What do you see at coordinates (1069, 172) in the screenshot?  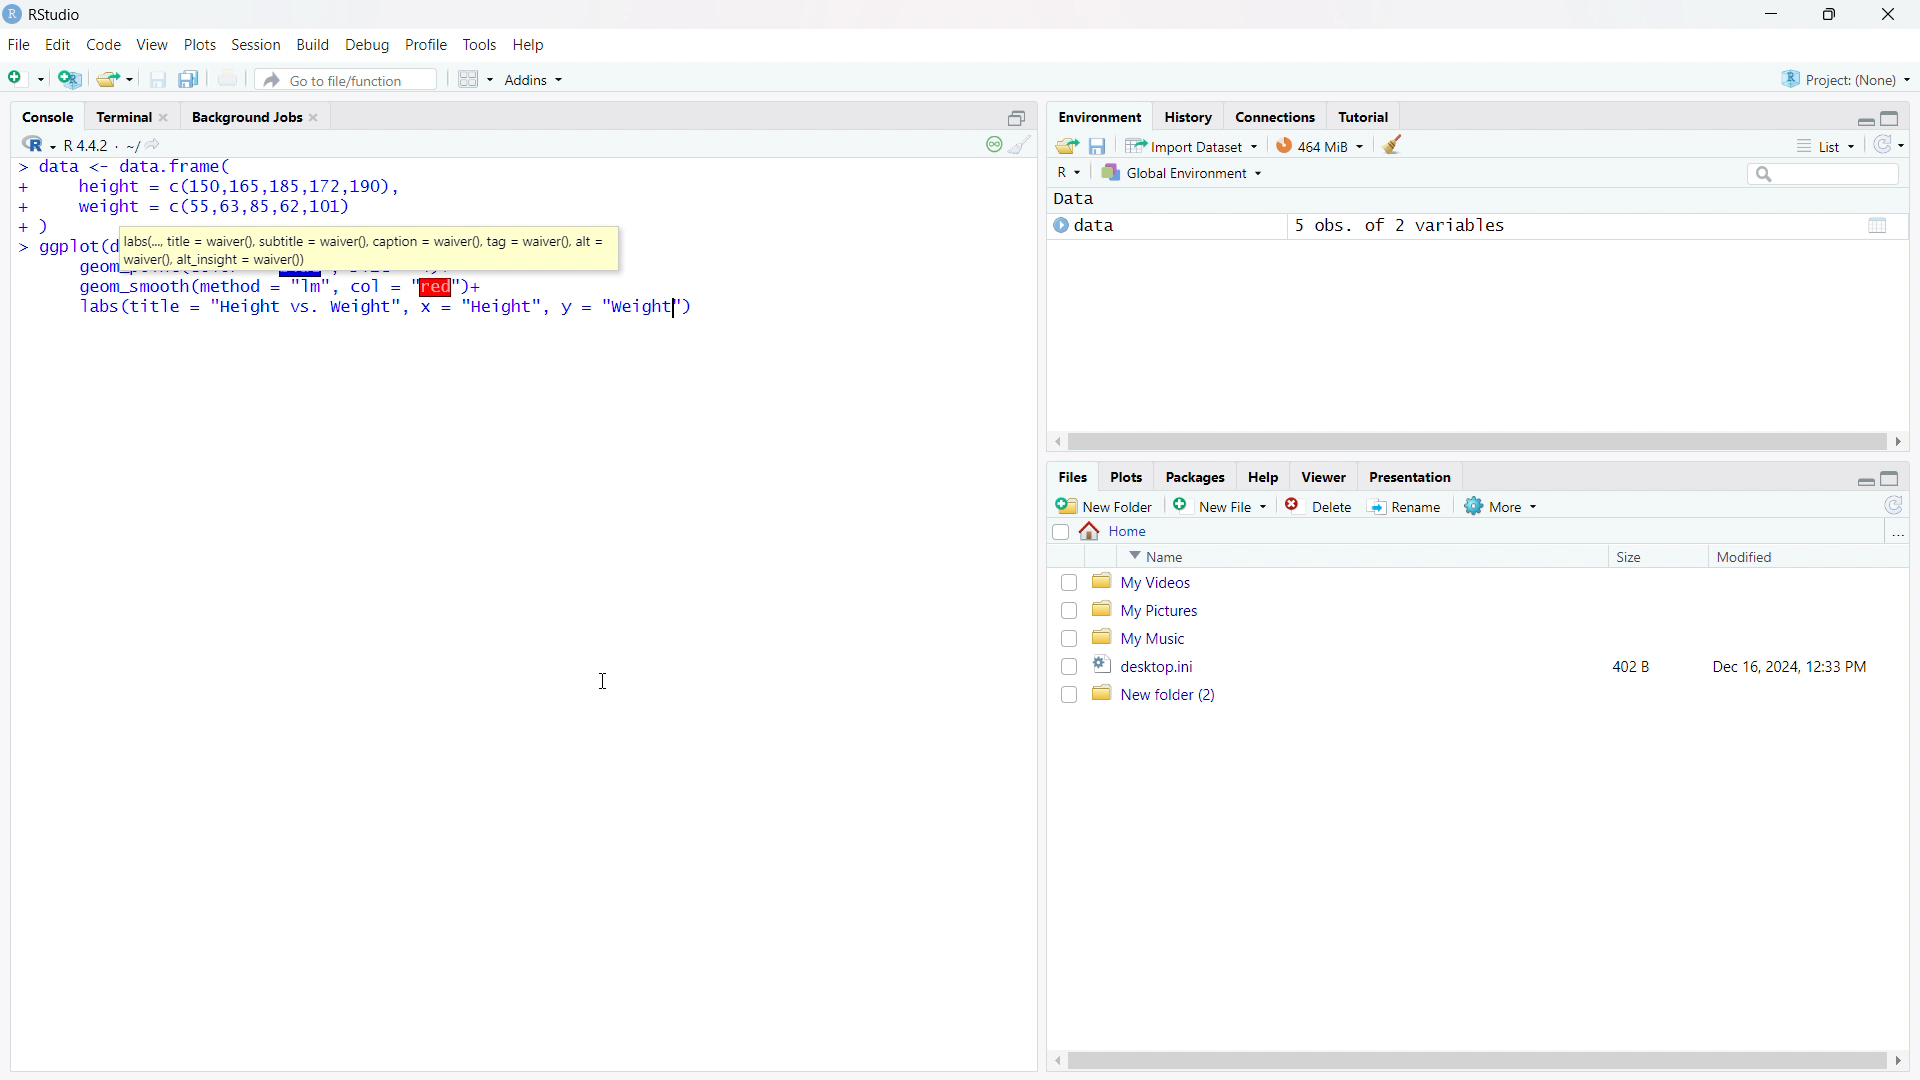 I see `select programming langugae` at bounding box center [1069, 172].